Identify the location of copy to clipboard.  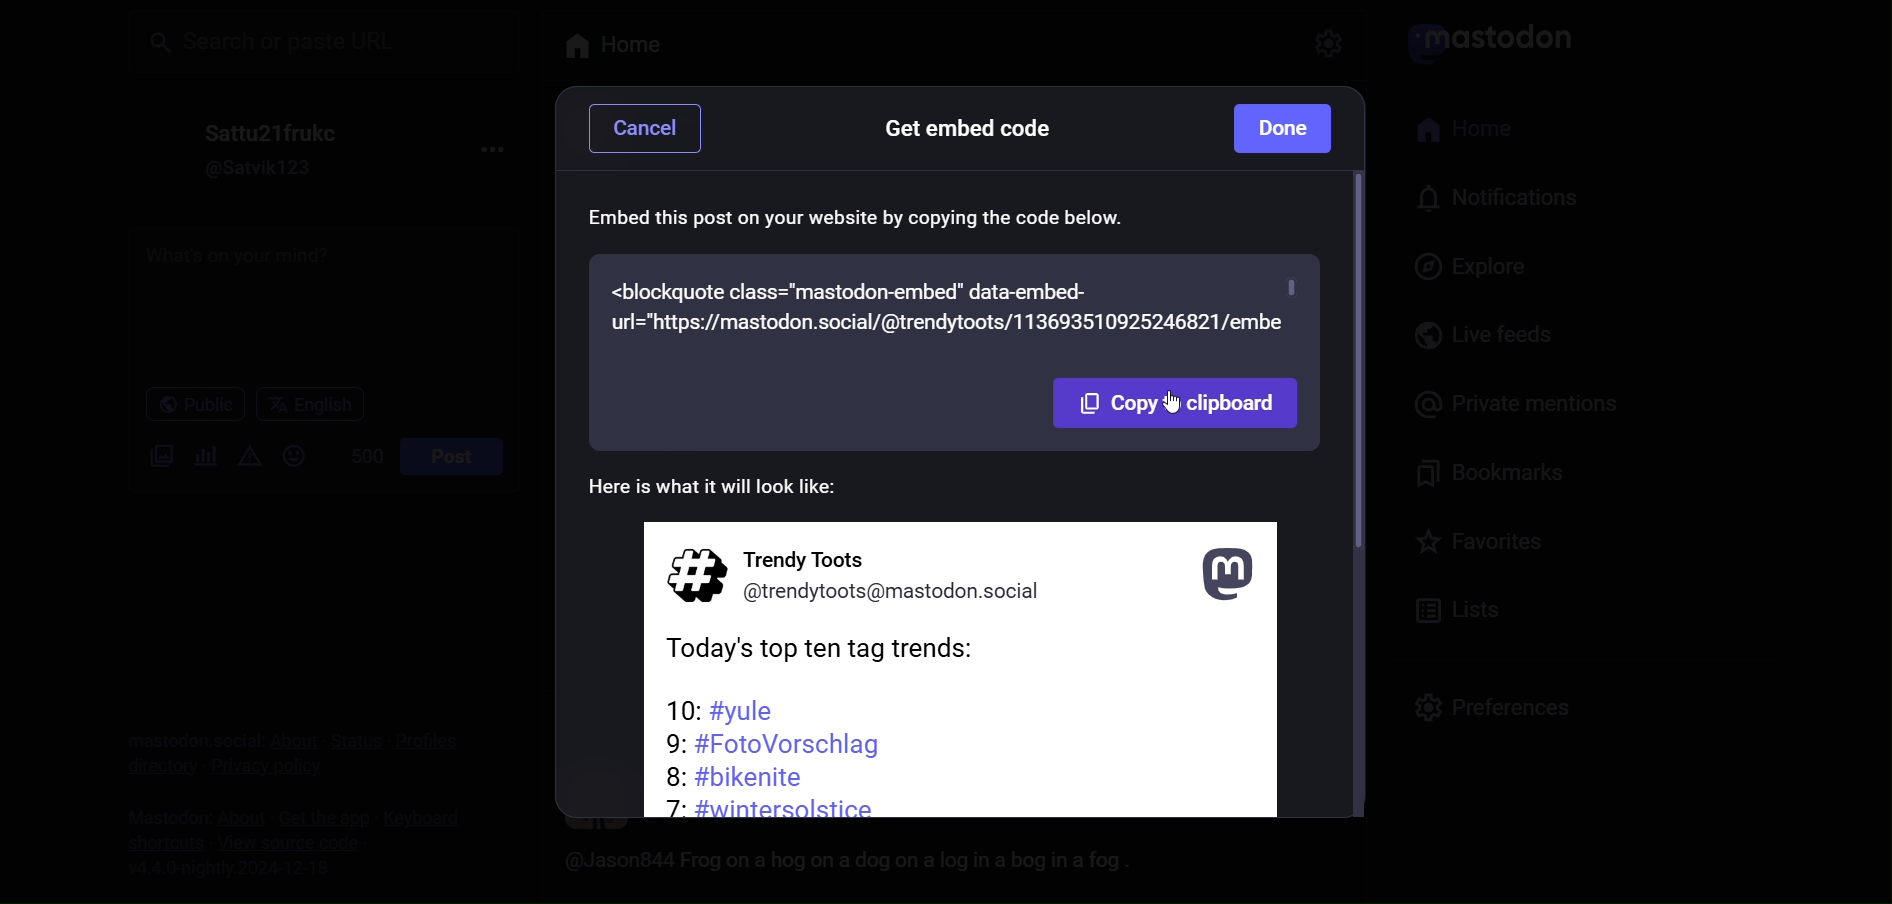
(1167, 405).